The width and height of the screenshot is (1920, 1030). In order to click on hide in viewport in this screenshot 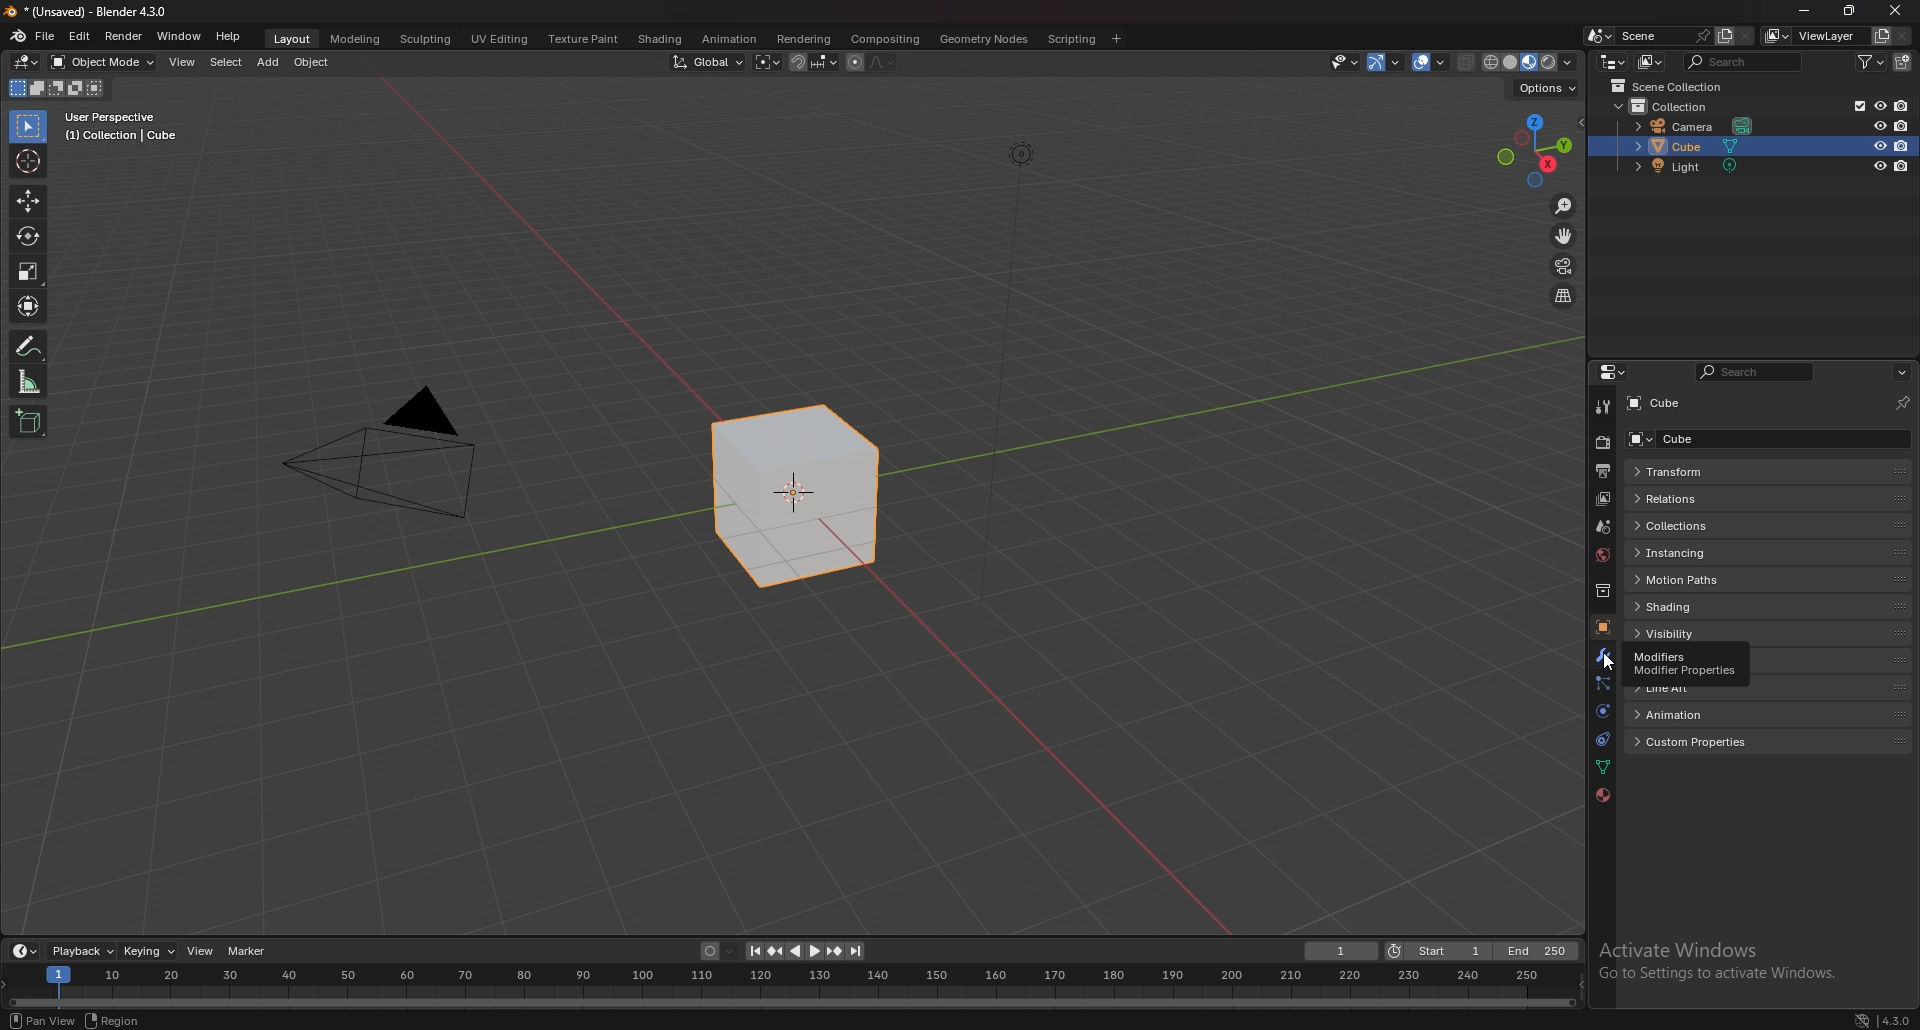, I will do `click(1879, 125)`.